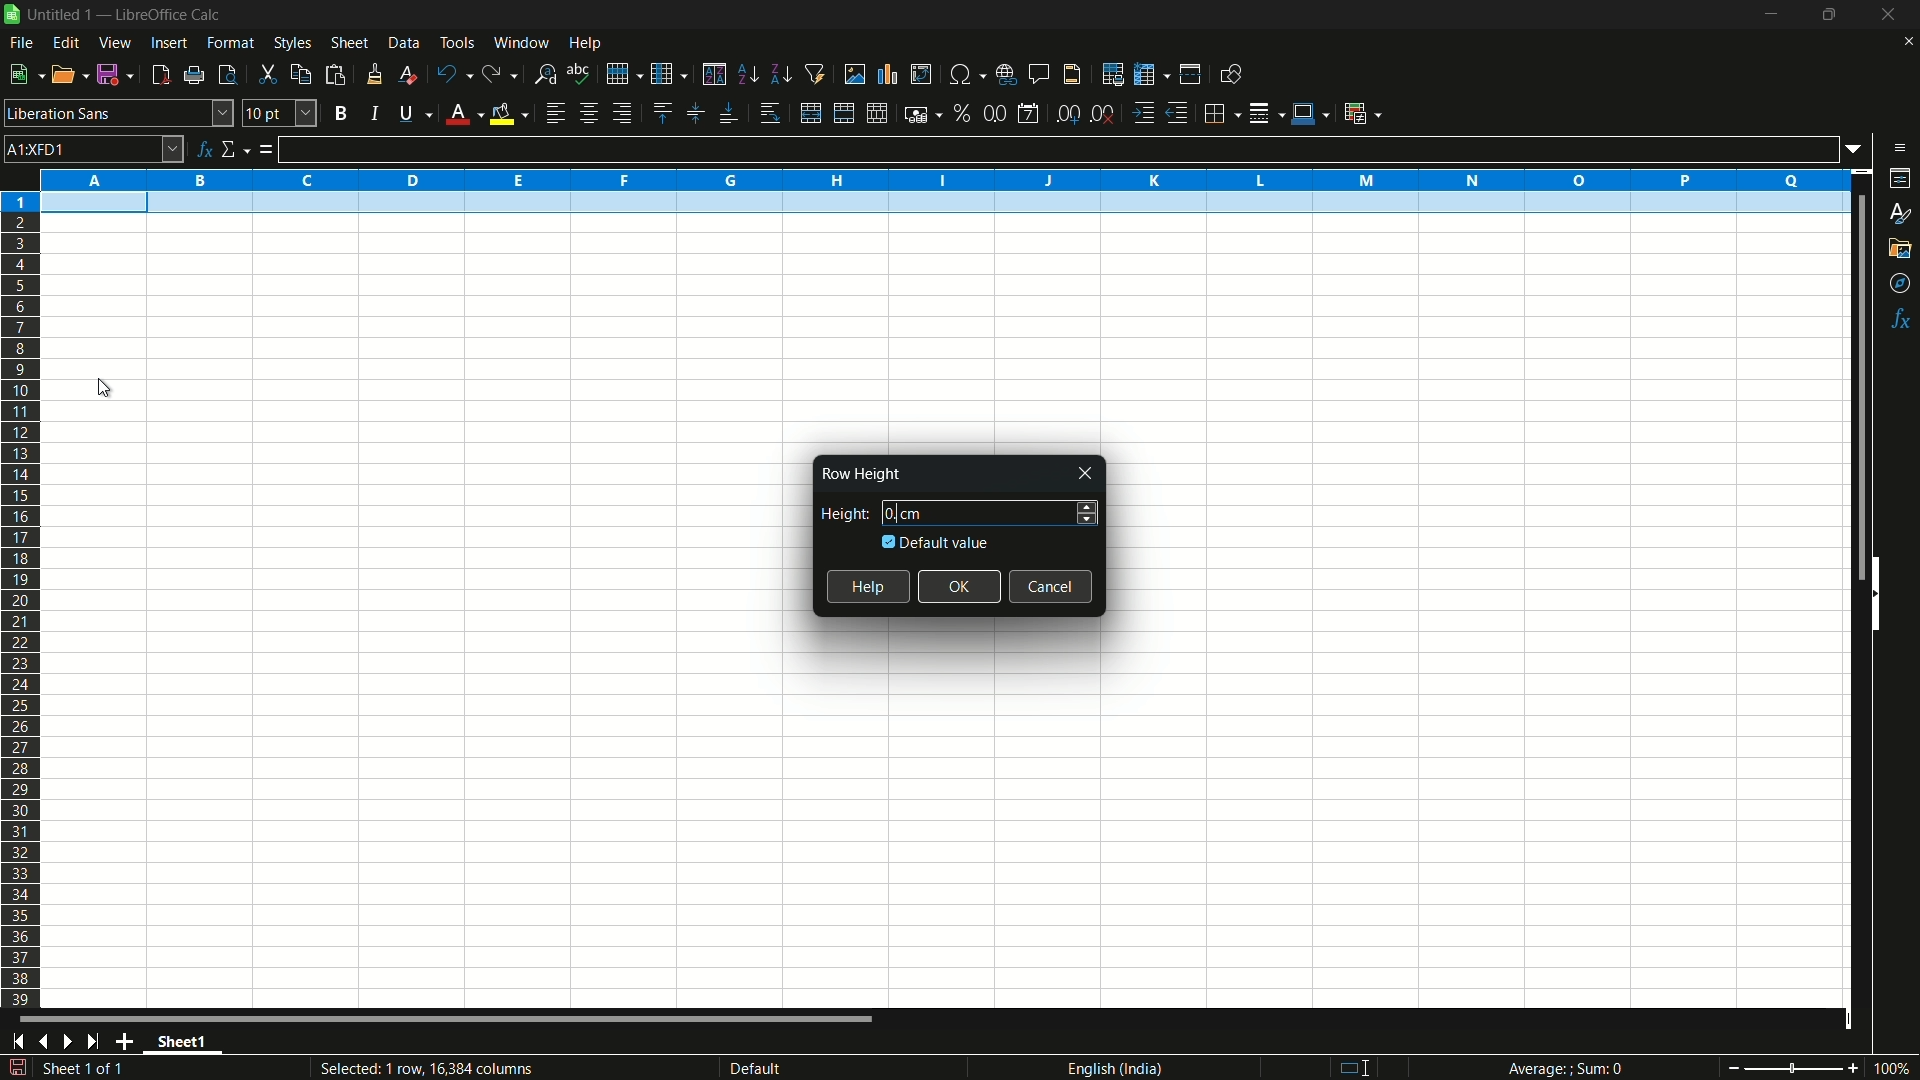  Describe the element at coordinates (816, 74) in the screenshot. I see `auto filter` at that location.